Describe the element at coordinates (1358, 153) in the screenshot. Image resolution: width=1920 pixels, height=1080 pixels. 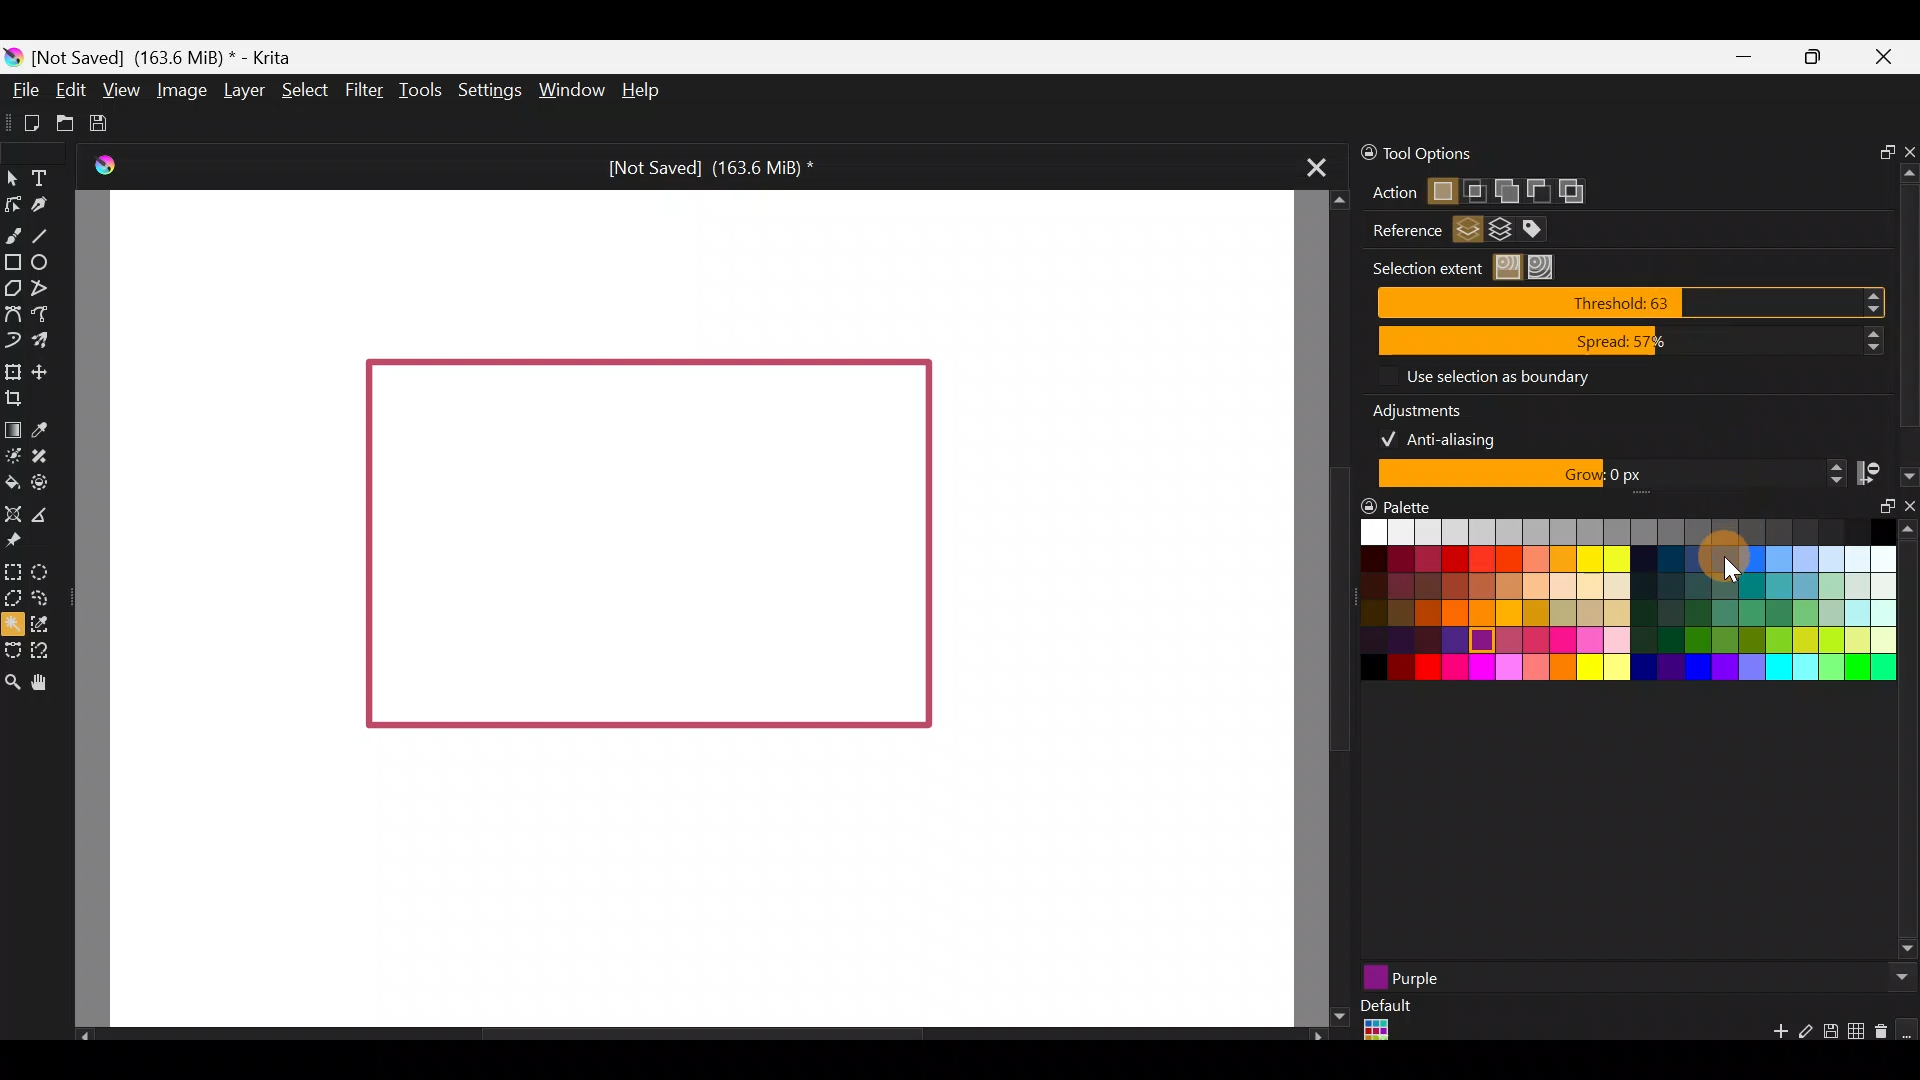
I see `Lock docker` at that location.